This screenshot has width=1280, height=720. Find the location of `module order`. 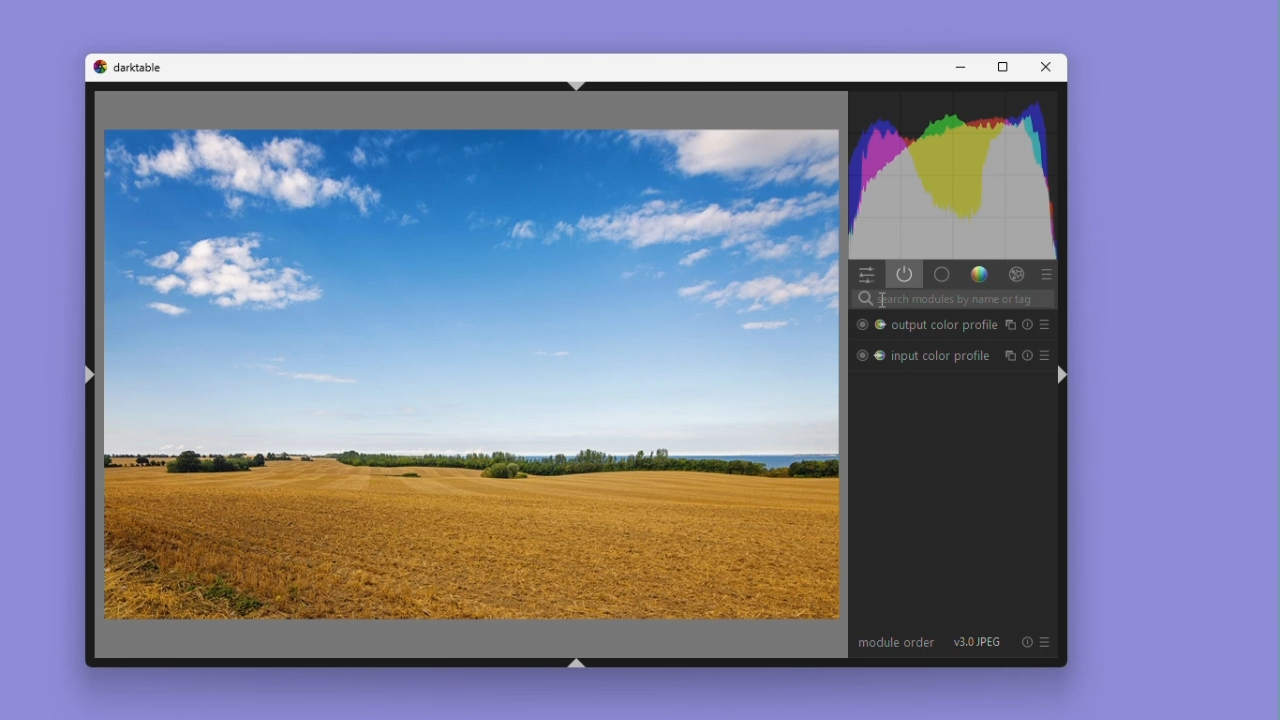

module order is located at coordinates (893, 645).